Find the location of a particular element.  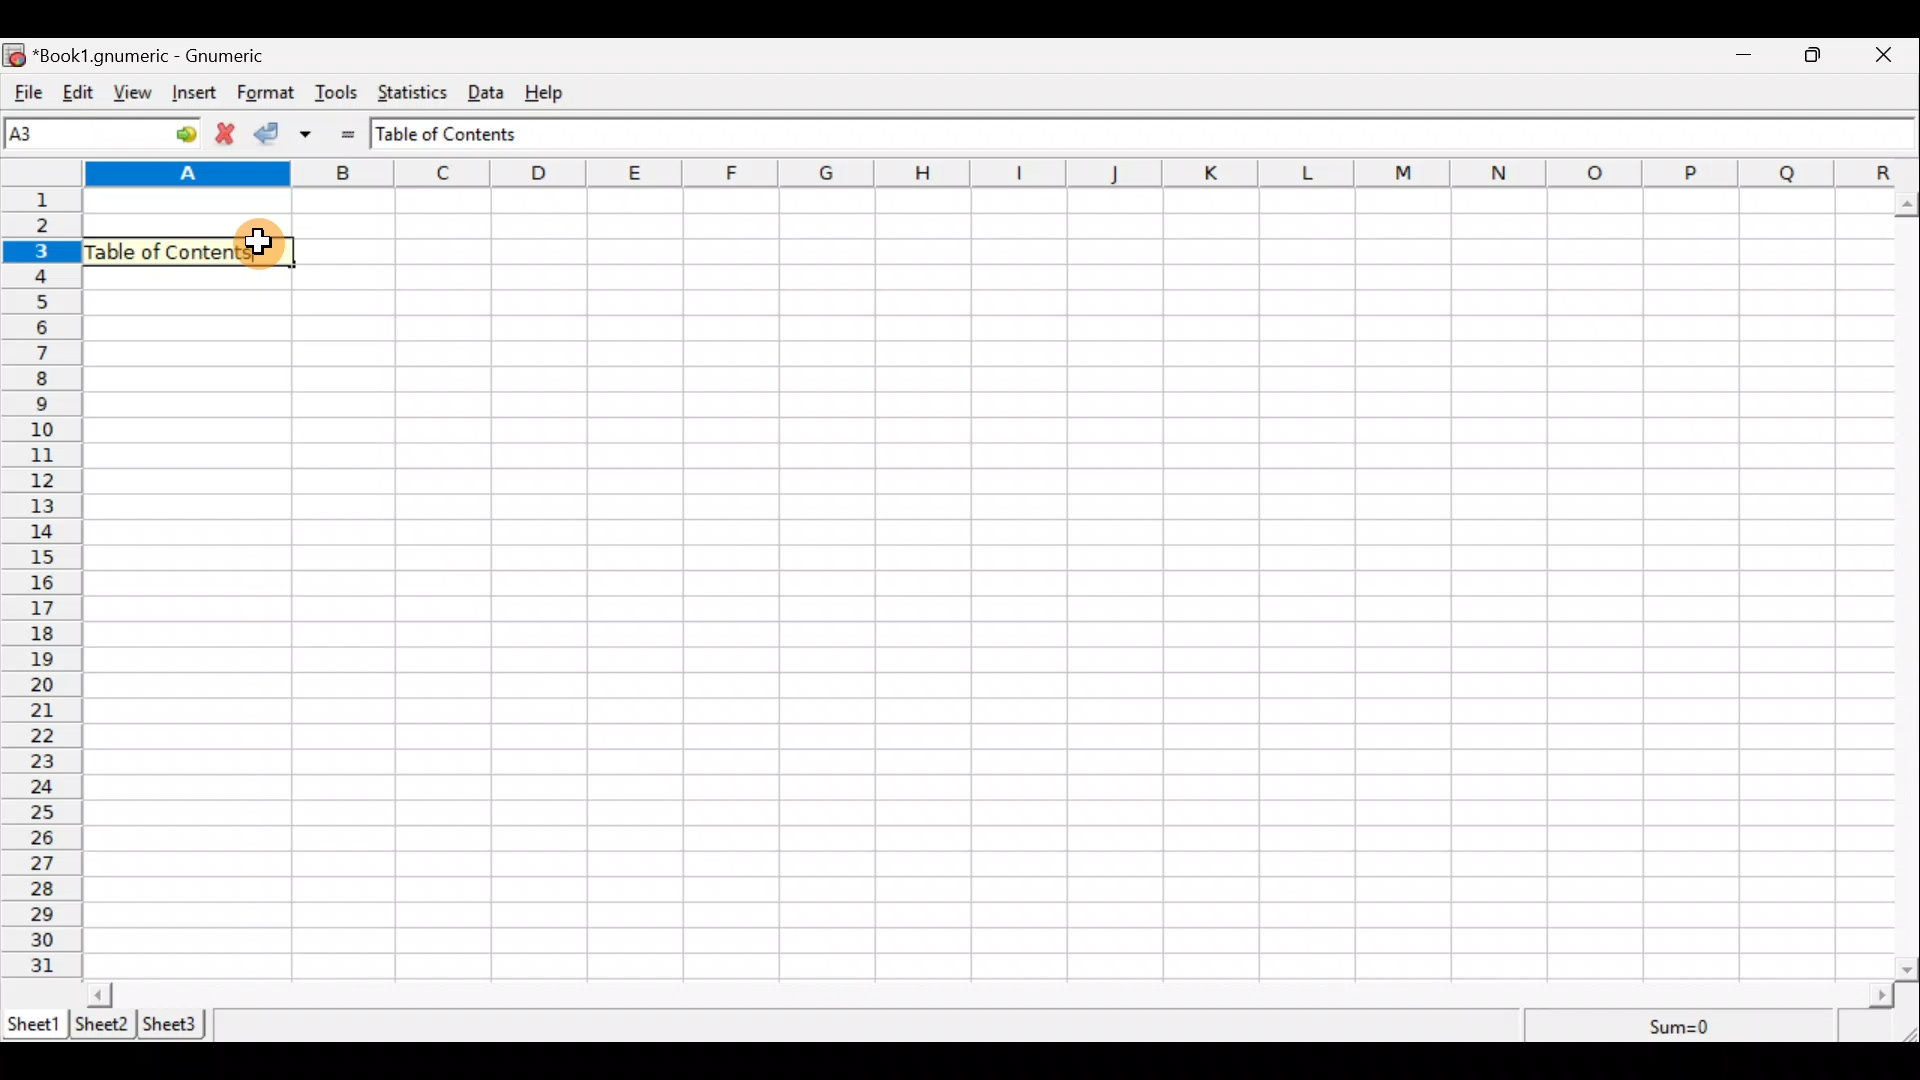

scroll up is located at coordinates (1908, 204).